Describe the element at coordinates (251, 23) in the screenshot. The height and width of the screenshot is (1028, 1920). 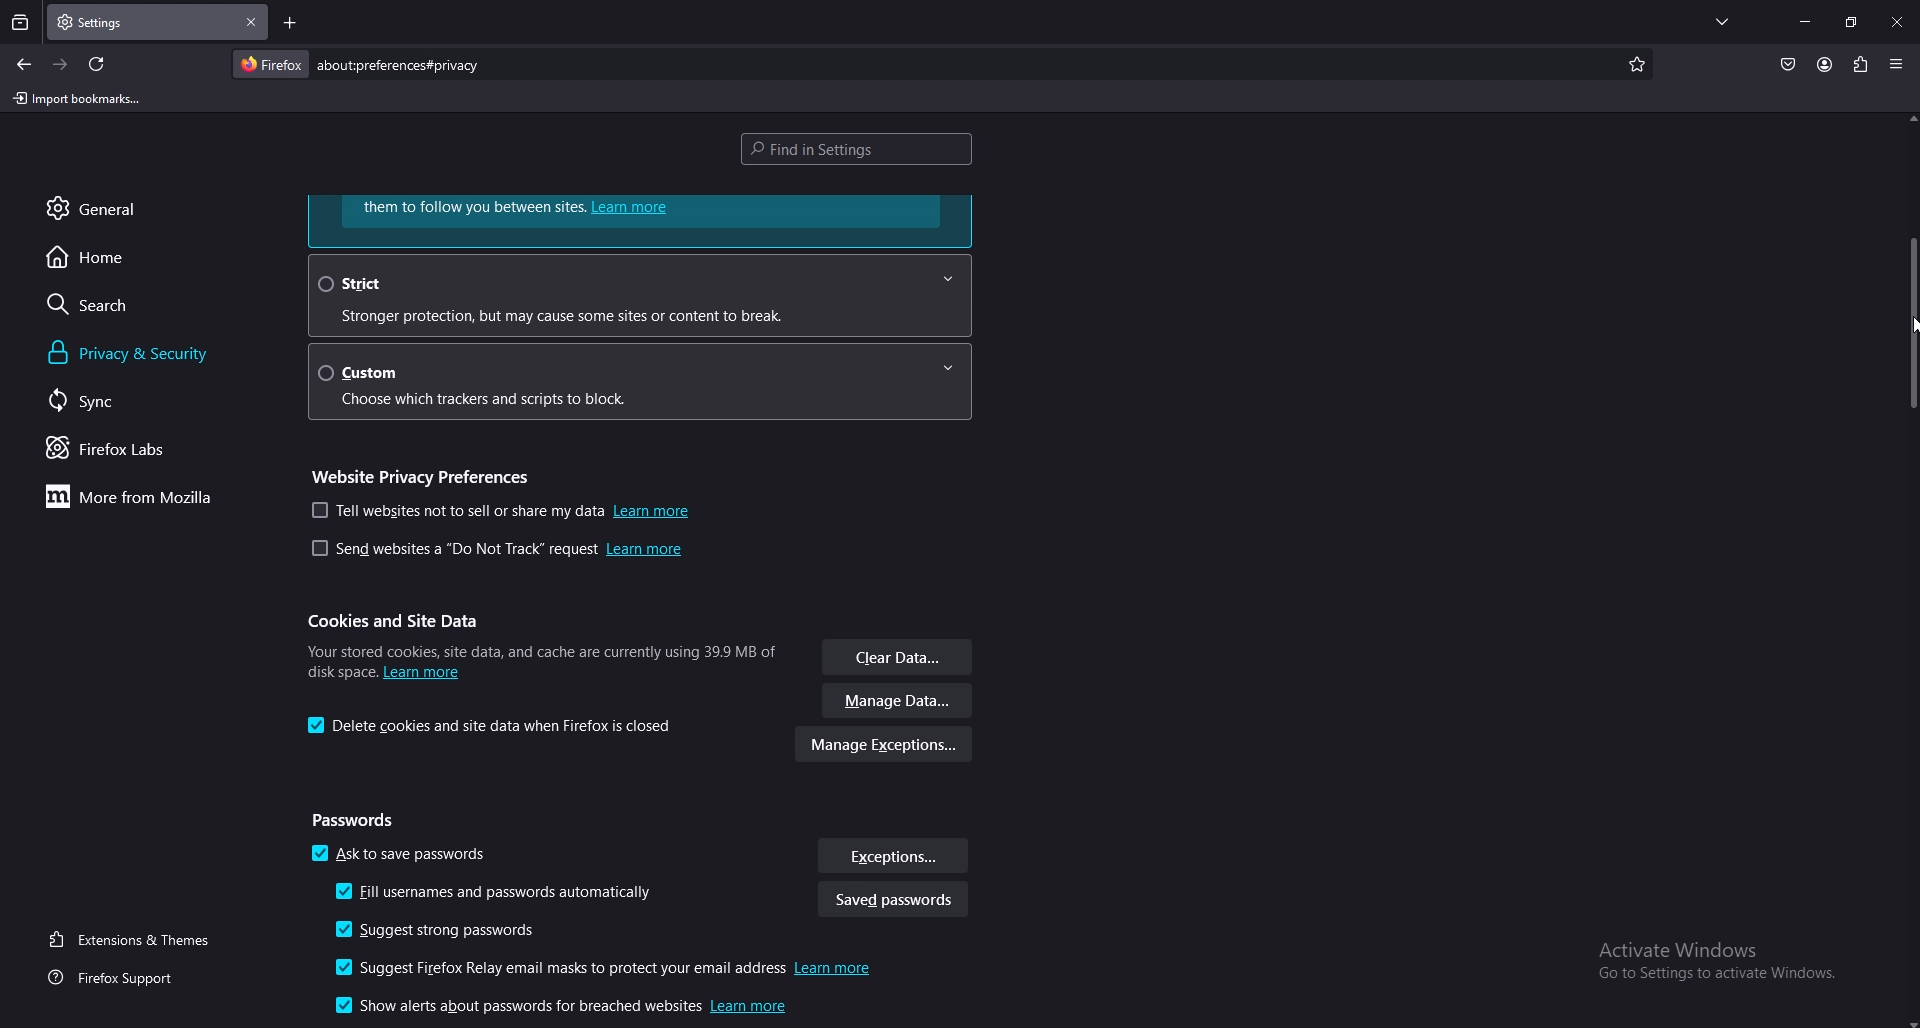
I see `close tab` at that location.